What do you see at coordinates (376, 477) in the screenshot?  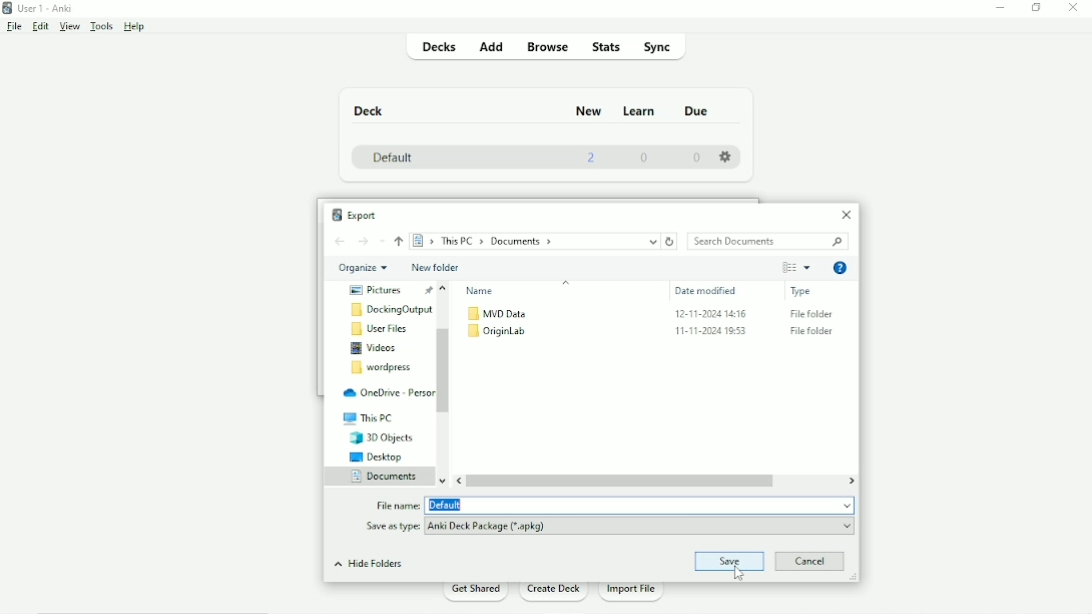 I see `Documents` at bounding box center [376, 477].